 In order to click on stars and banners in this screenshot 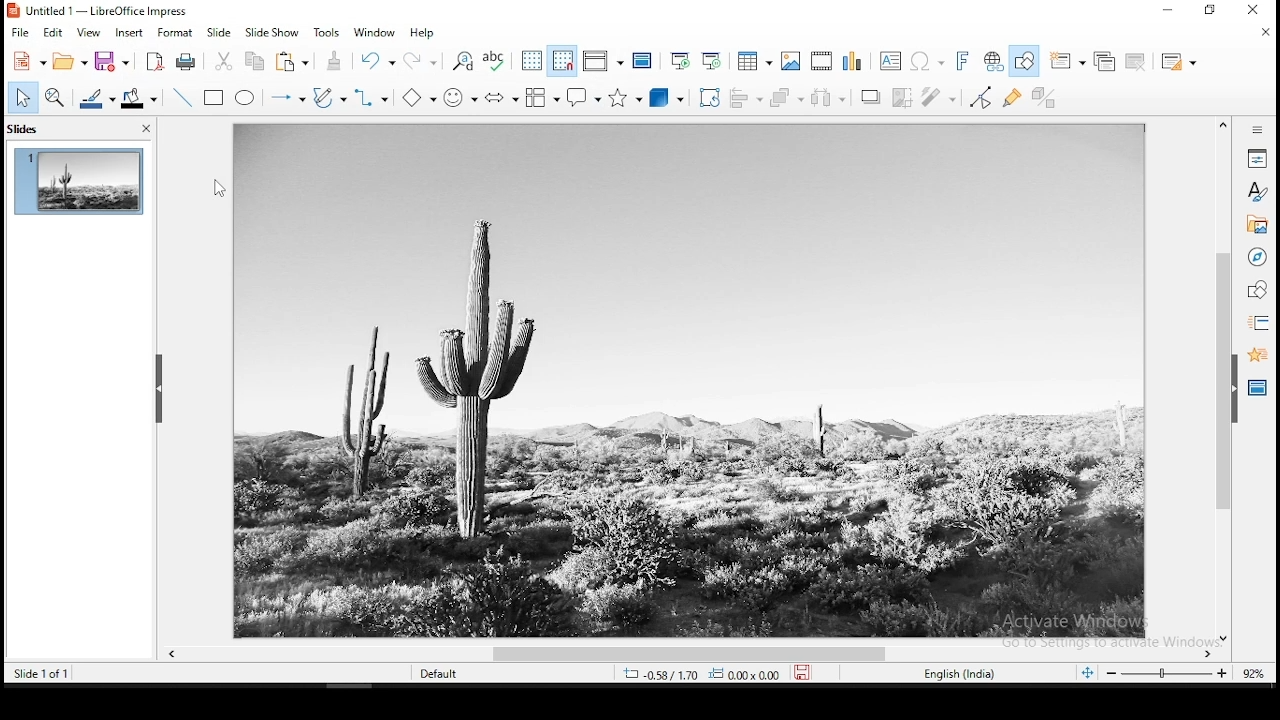, I will do `click(623, 100)`.